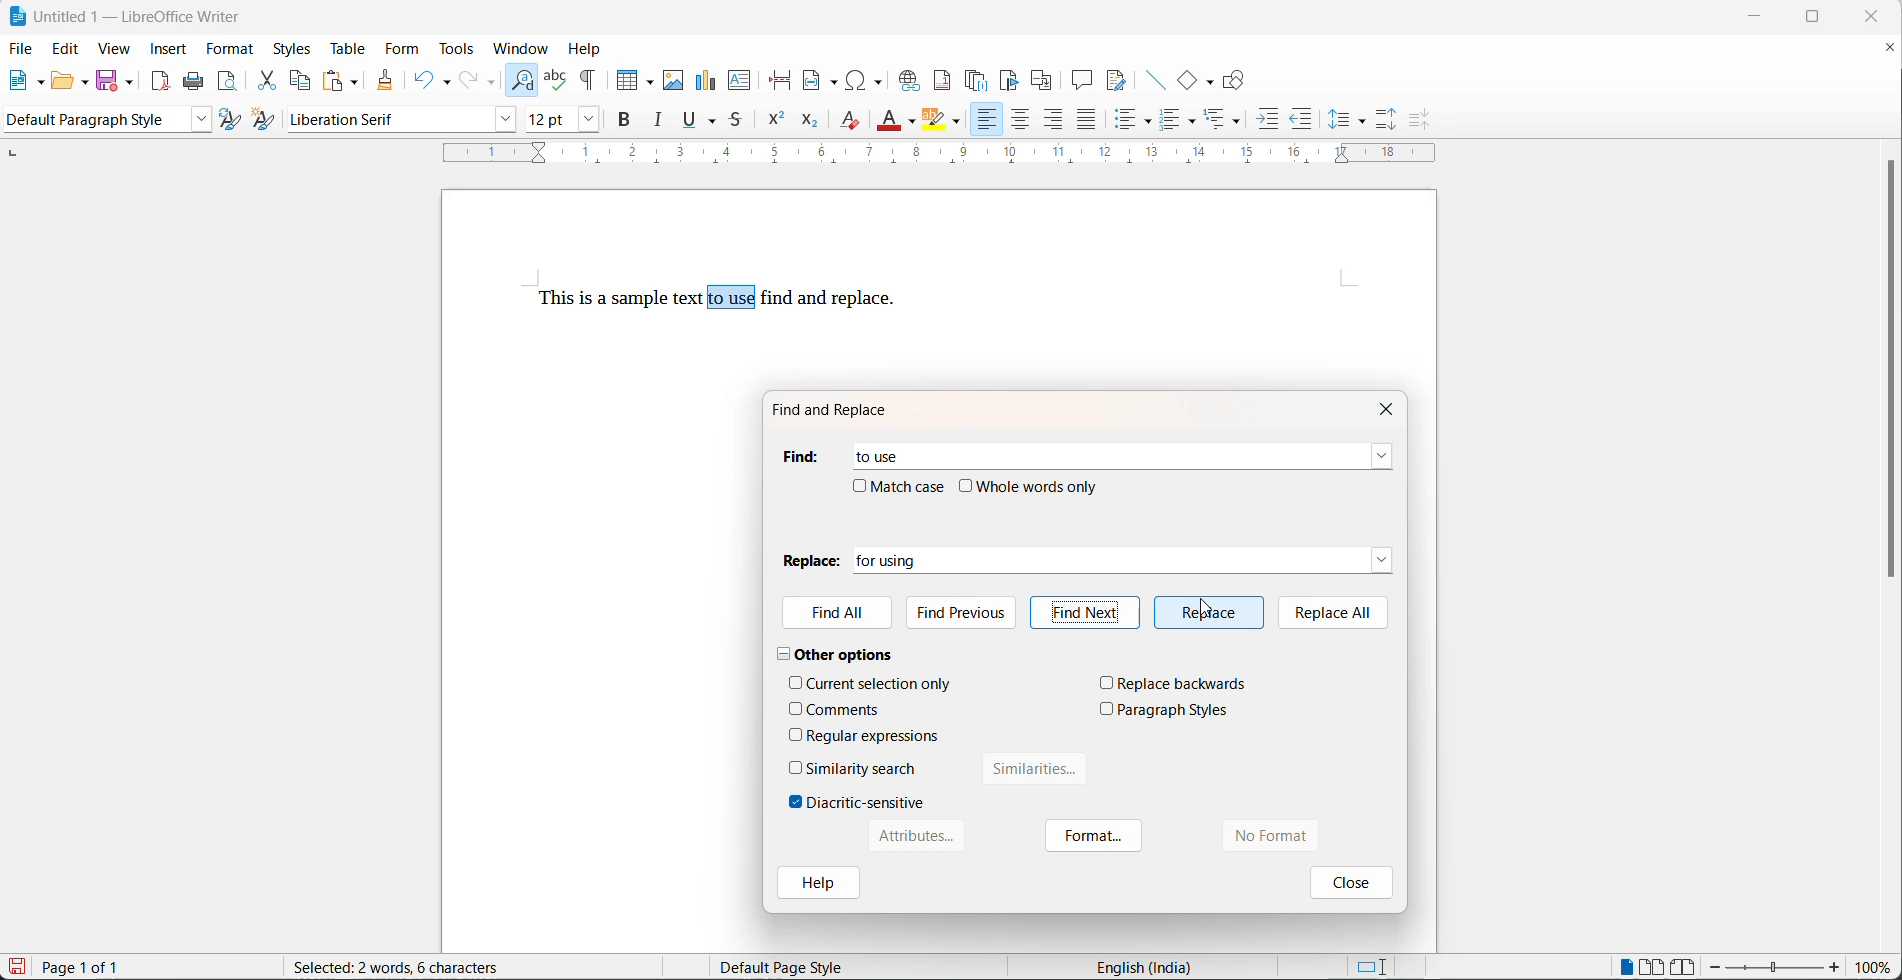  Describe the element at coordinates (501, 120) in the screenshot. I see `font name options` at that location.